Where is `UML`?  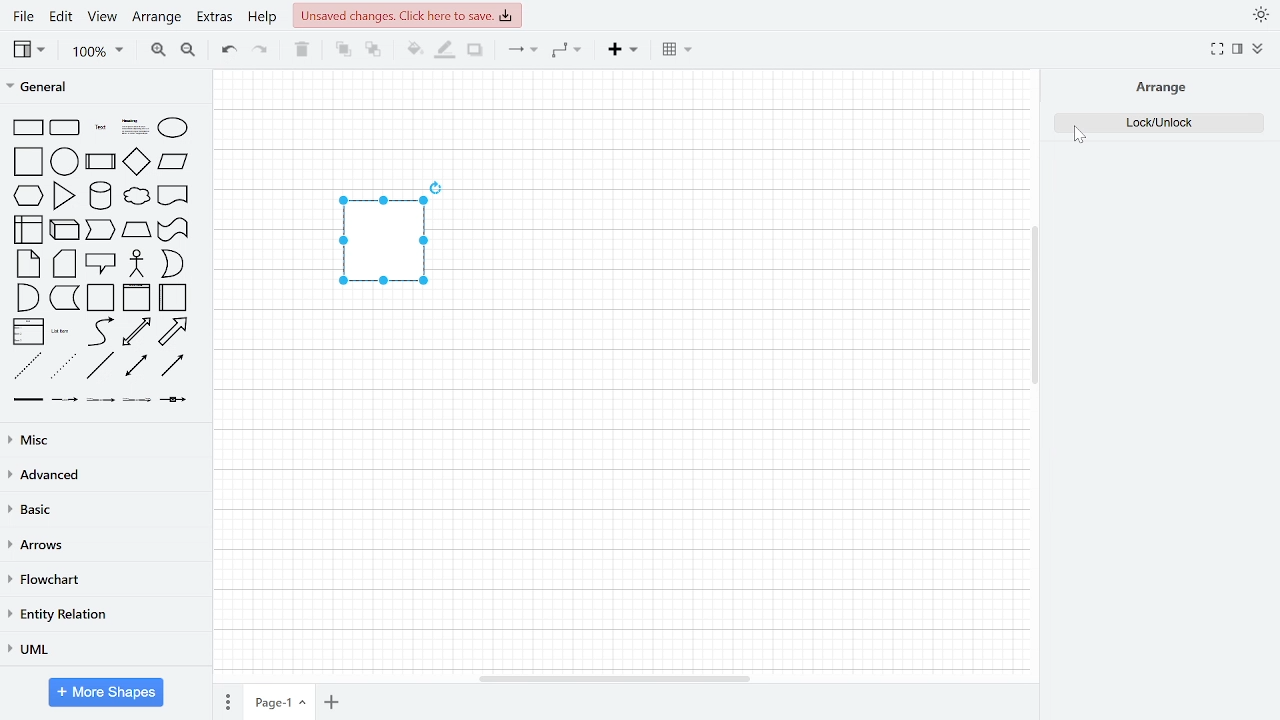
UML is located at coordinates (99, 652).